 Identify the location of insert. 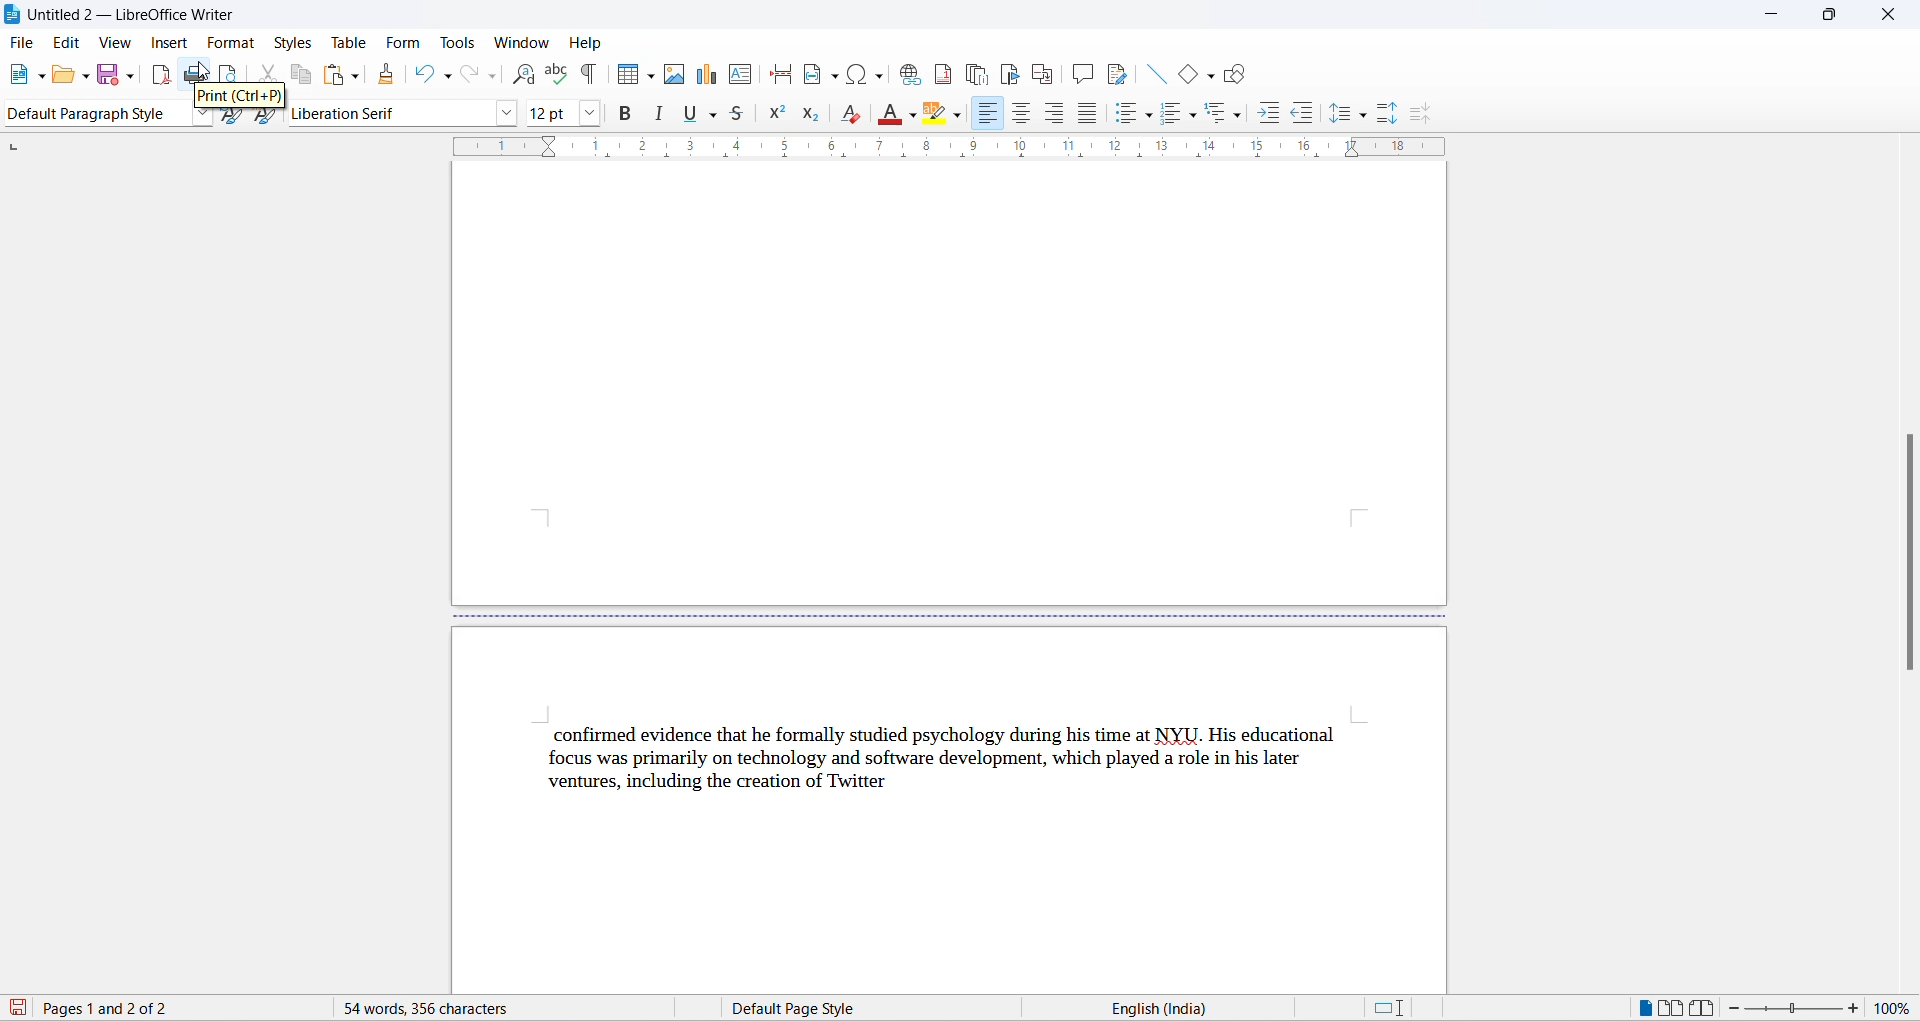
(166, 44).